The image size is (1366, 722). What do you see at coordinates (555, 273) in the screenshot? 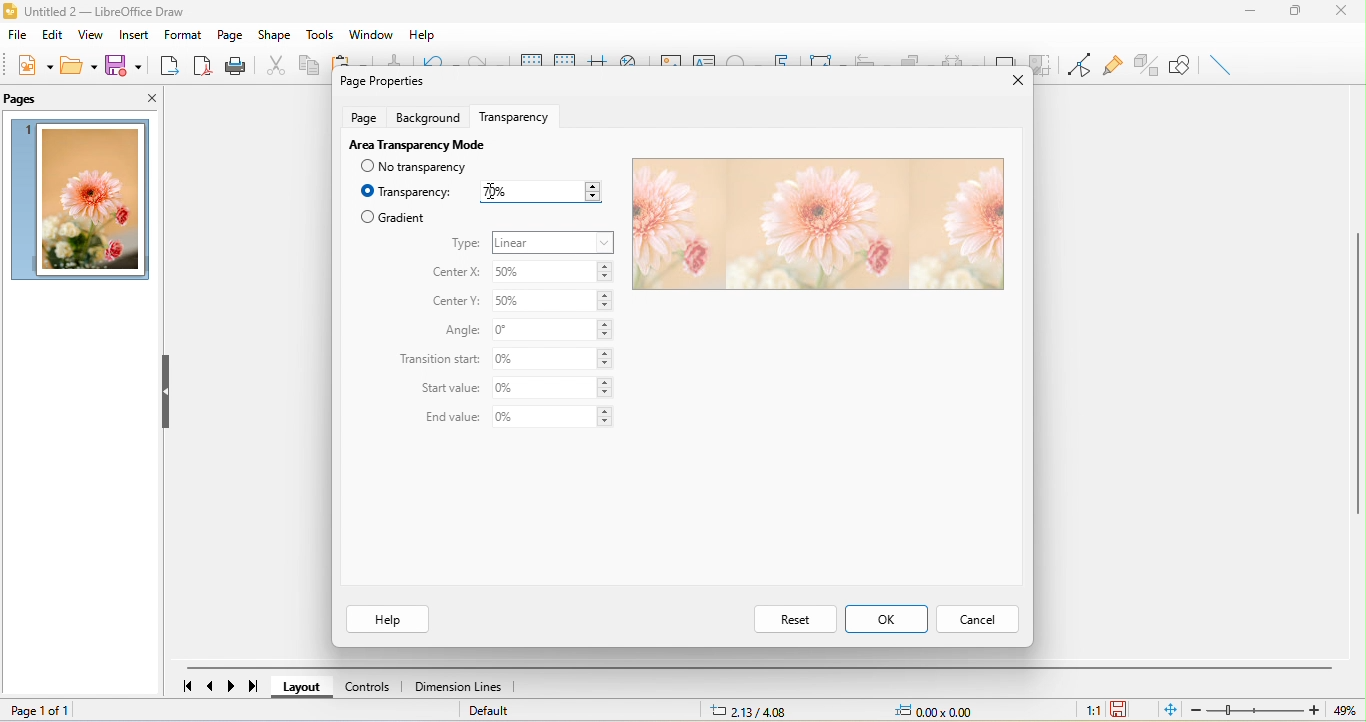
I see `50%` at bounding box center [555, 273].